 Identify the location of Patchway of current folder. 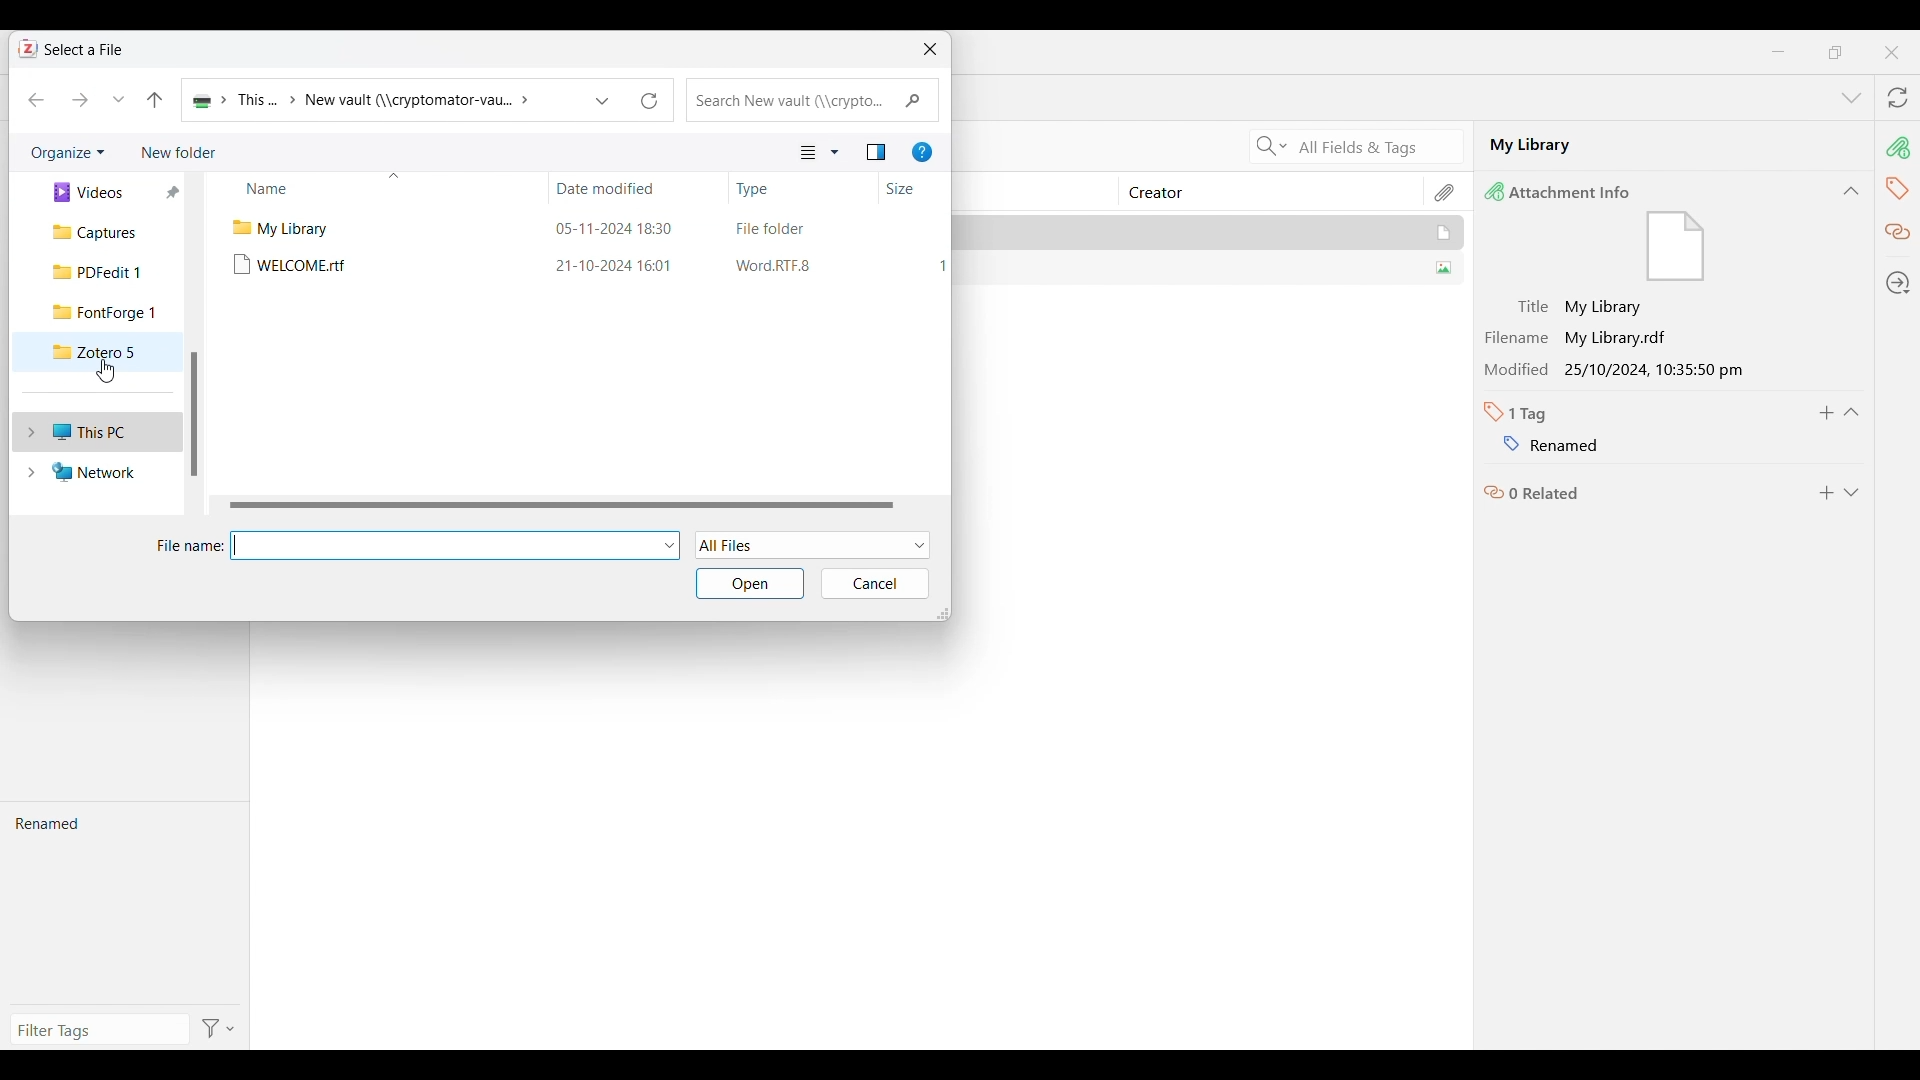
(380, 99).